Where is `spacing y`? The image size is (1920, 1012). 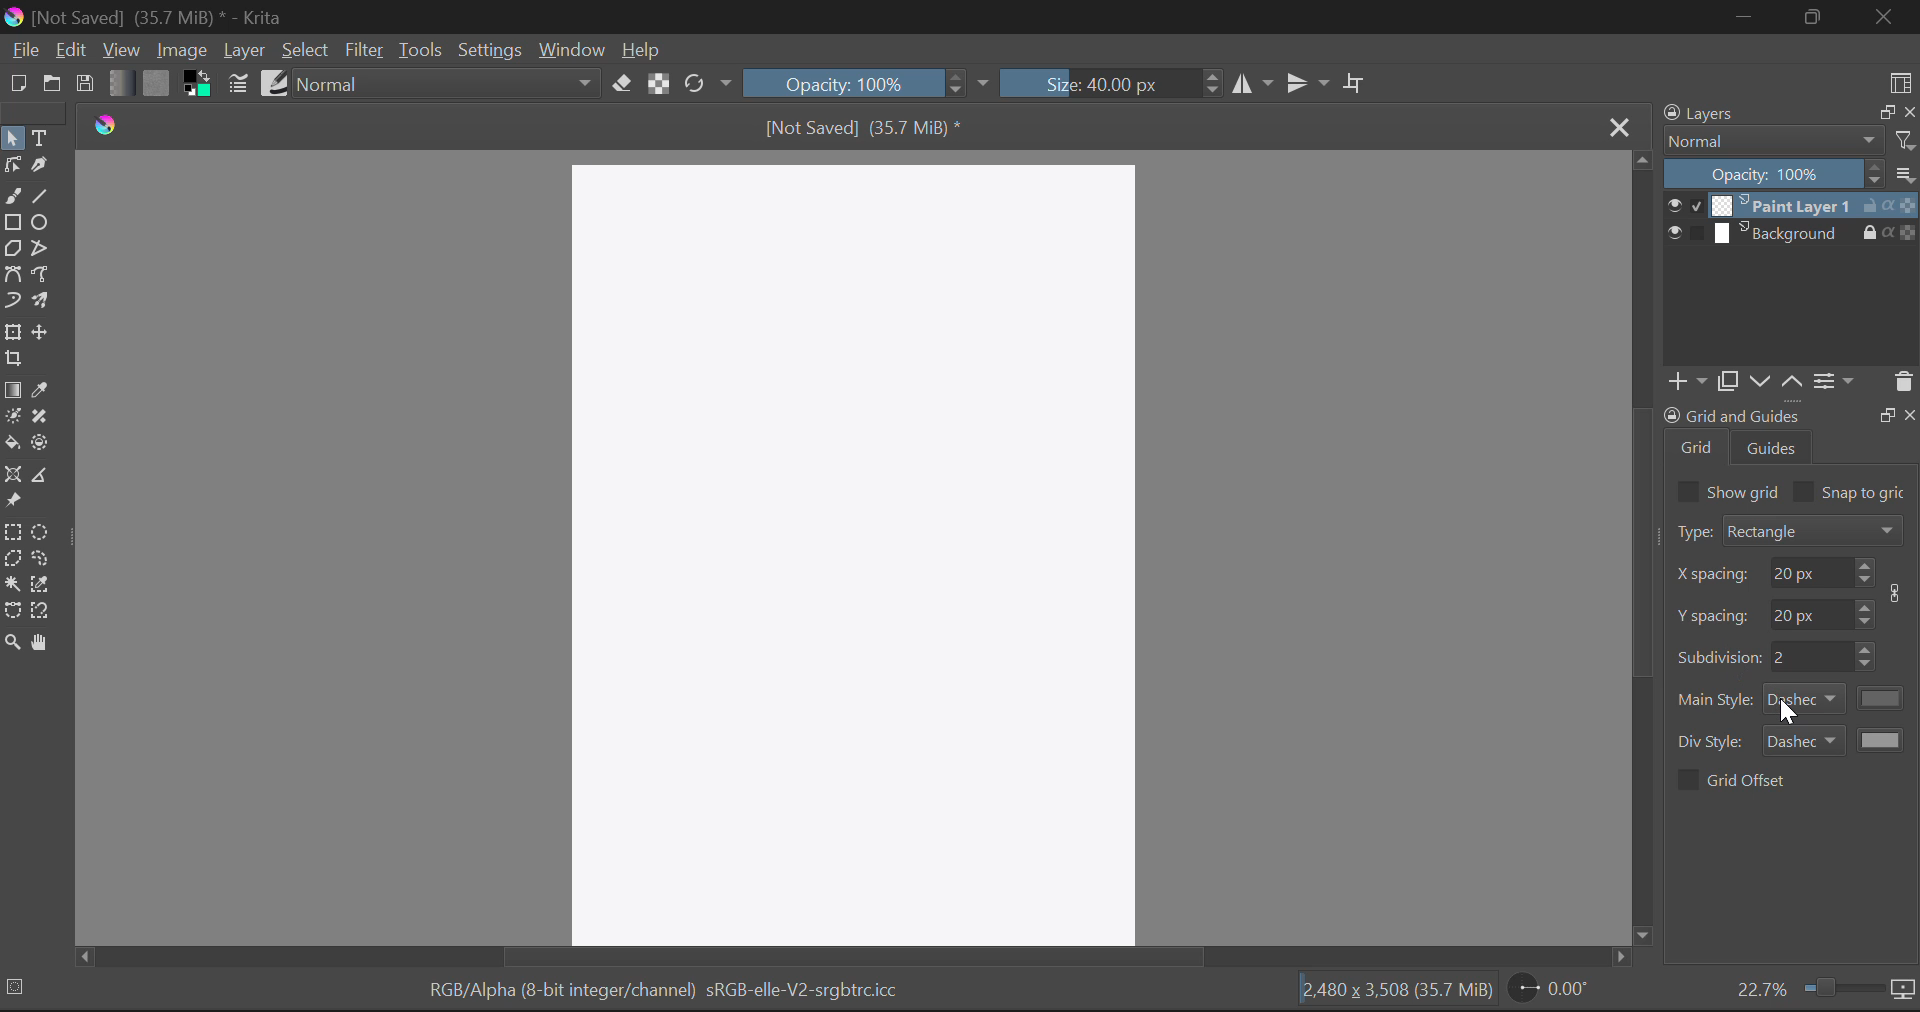 spacing y is located at coordinates (1714, 615).